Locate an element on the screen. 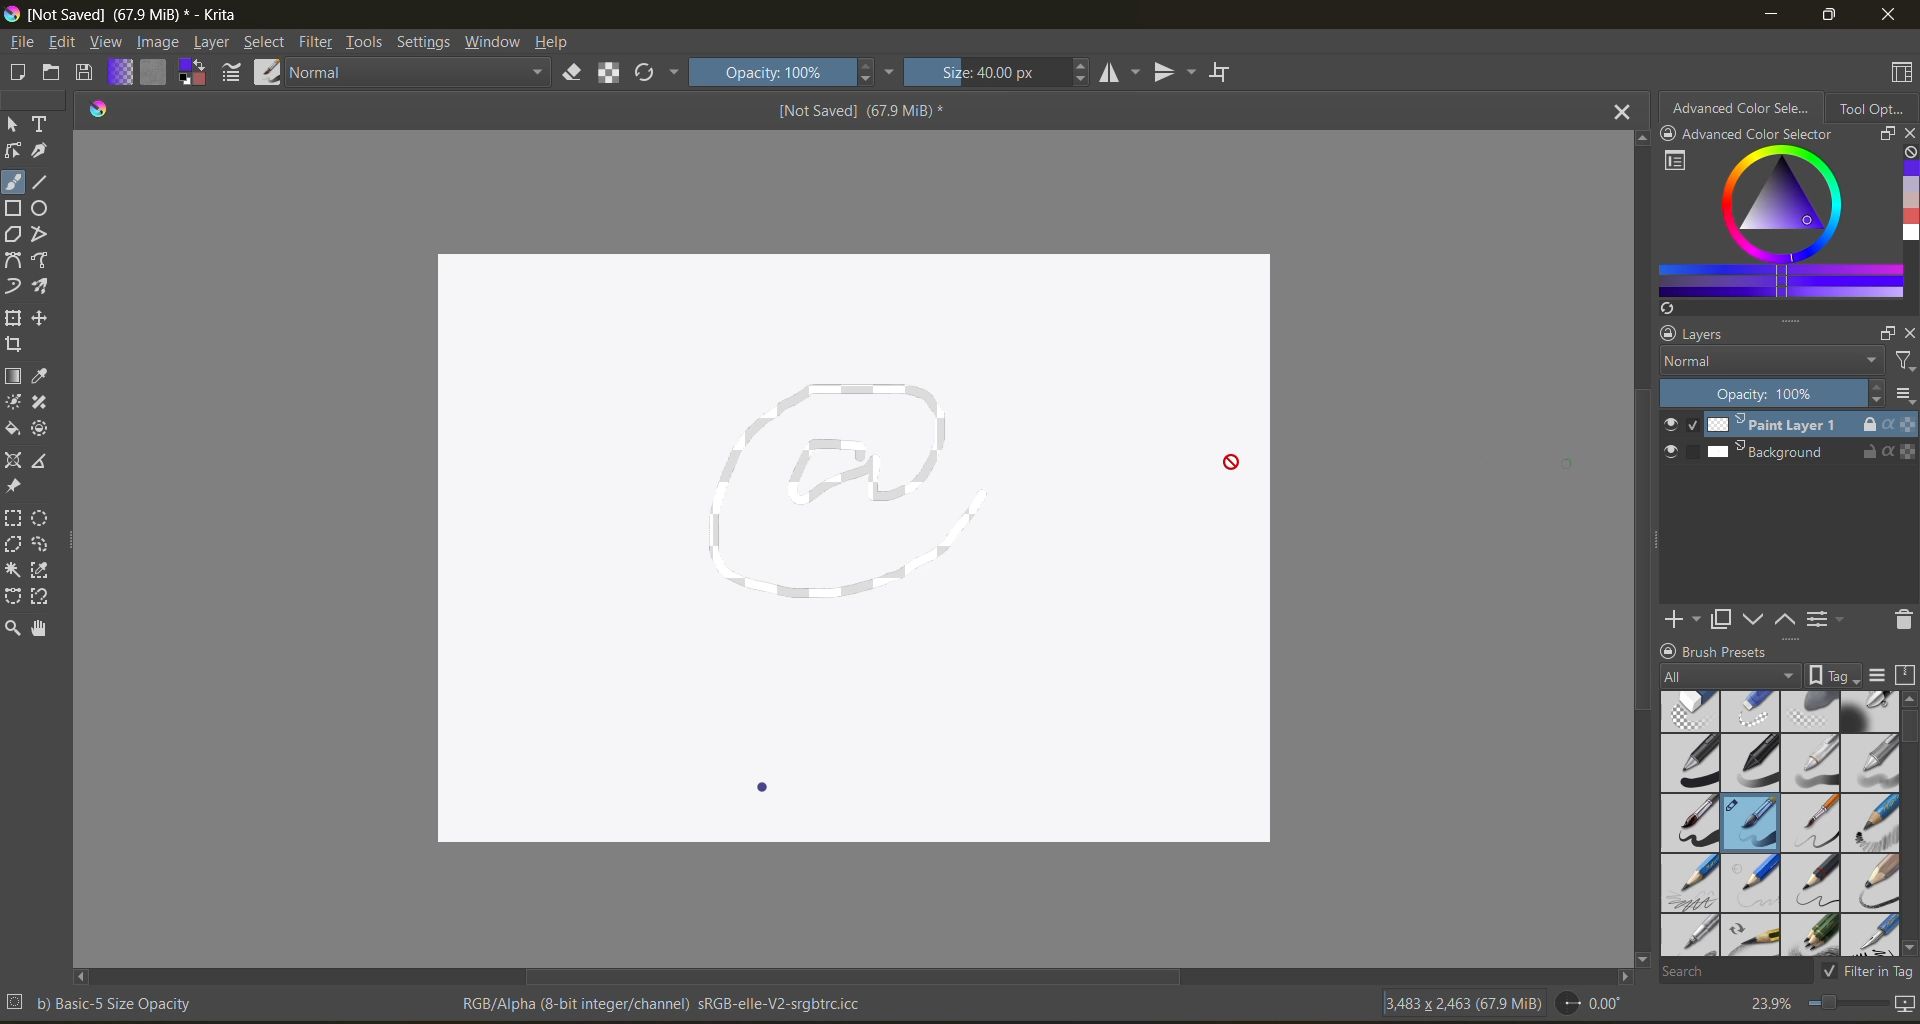 This screenshot has width=1920, height=1024. logo is located at coordinates (102, 107).